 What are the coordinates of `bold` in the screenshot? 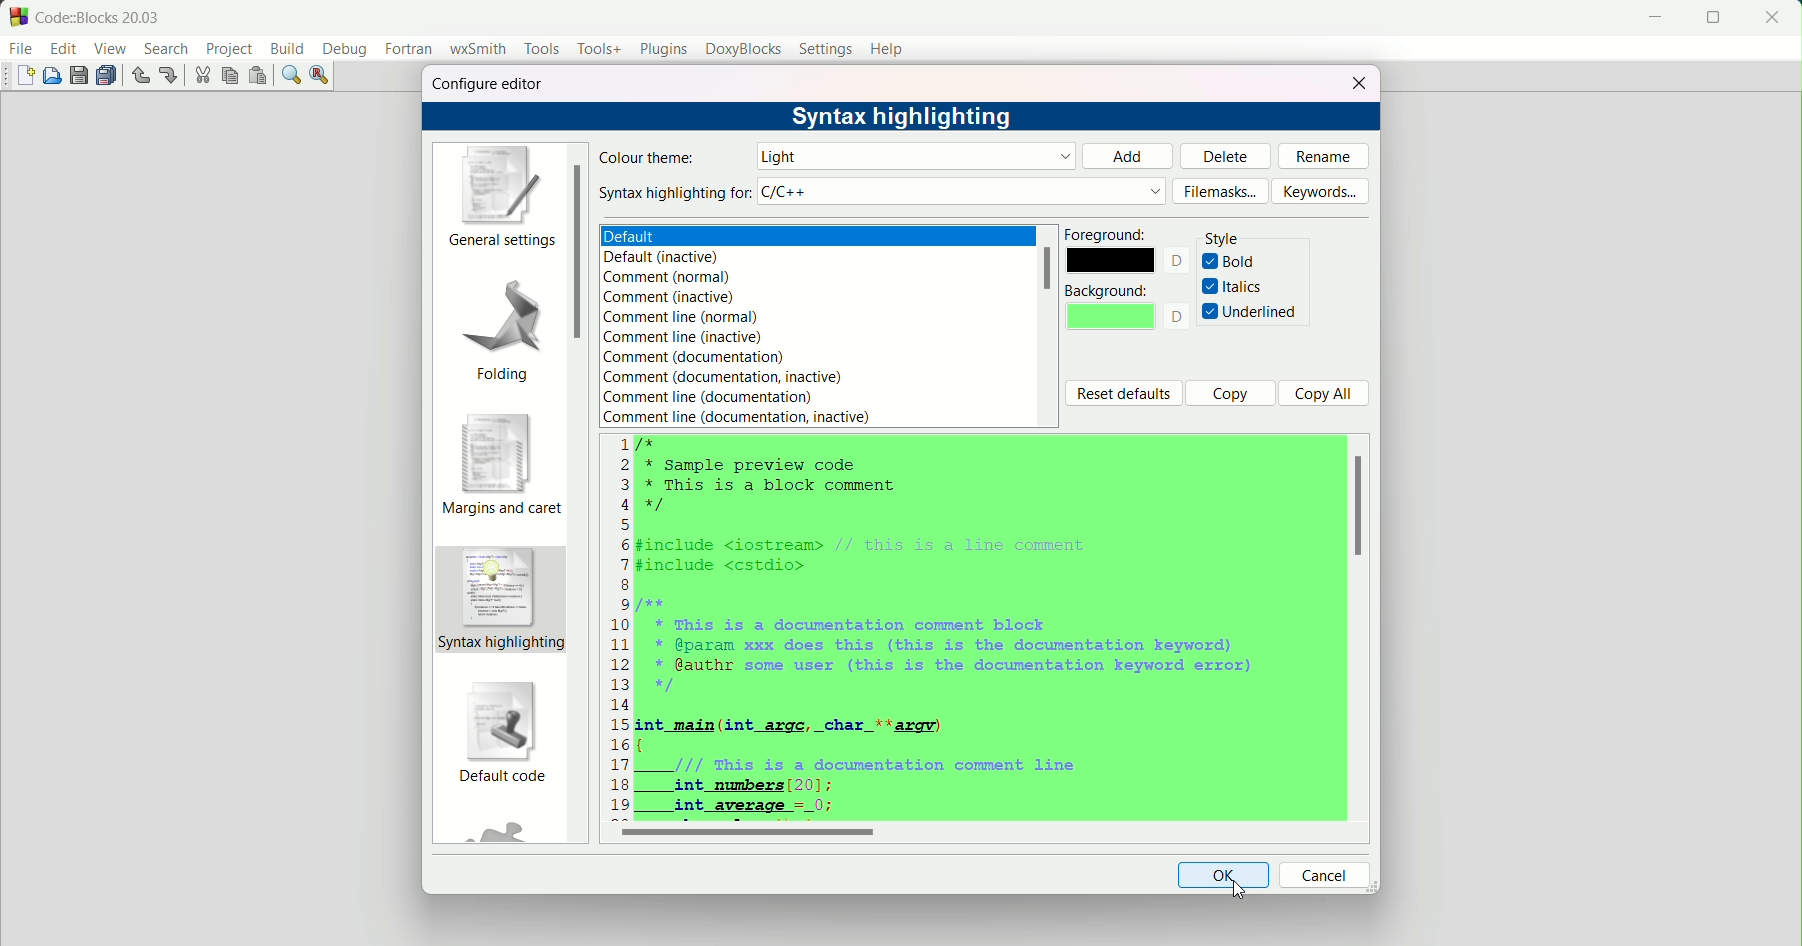 It's located at (1233, 262).